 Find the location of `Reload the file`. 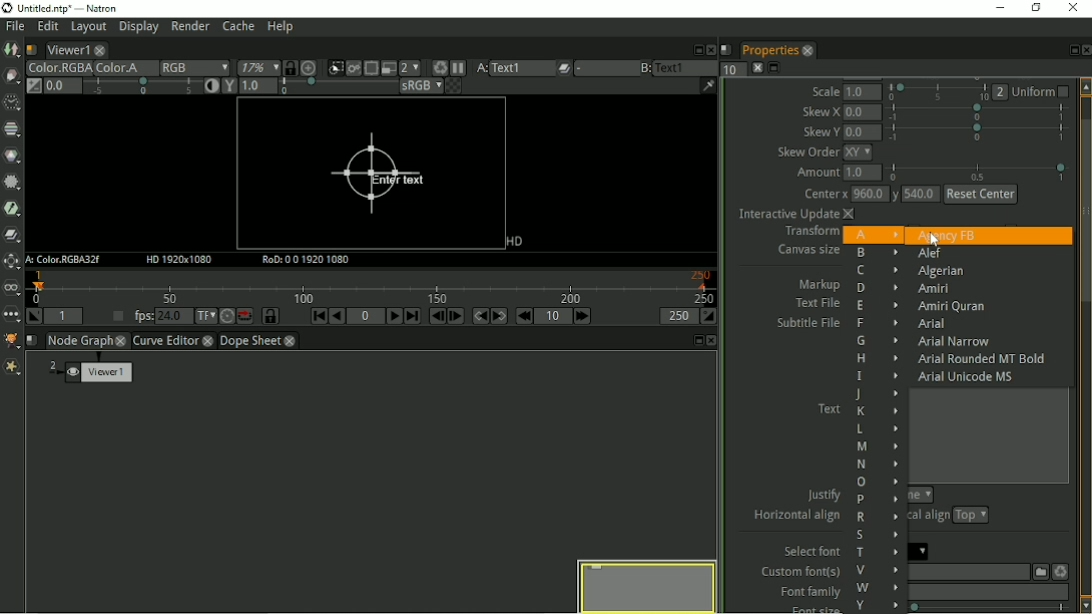

Reload the file is located at coordinates (1060, 570).